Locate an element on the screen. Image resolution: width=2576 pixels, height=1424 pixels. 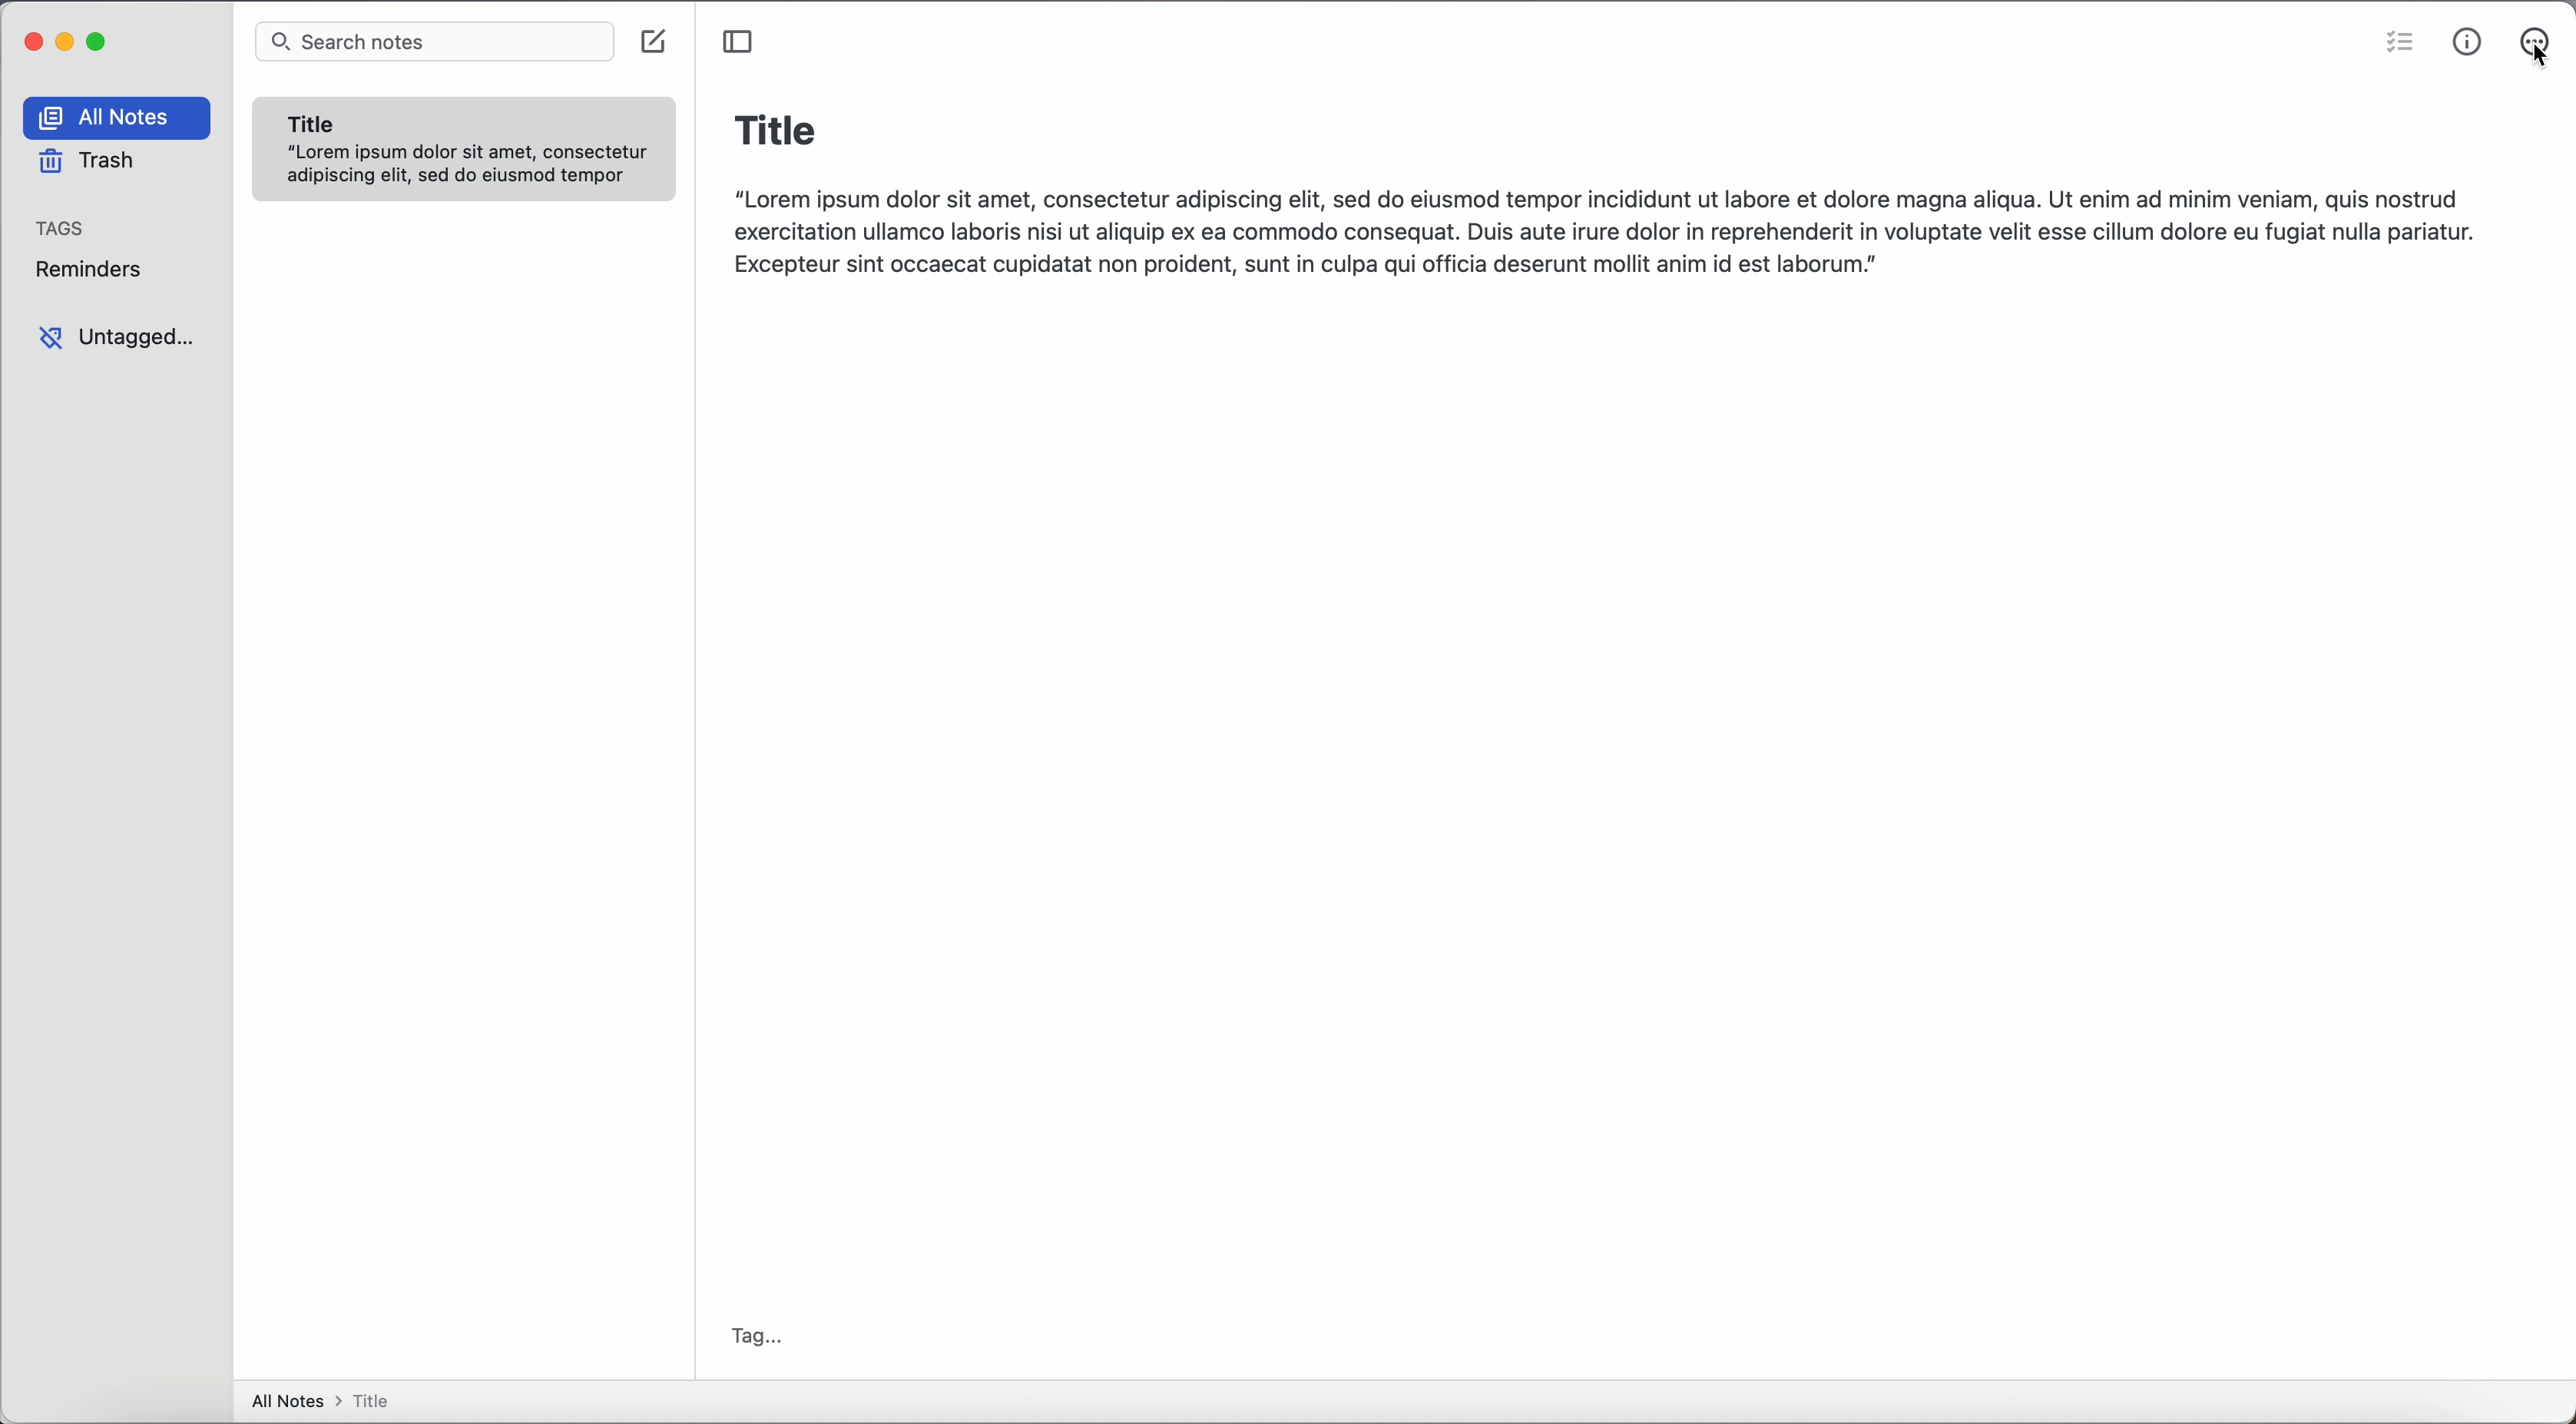
search bar is located at coordinates (435, 43).